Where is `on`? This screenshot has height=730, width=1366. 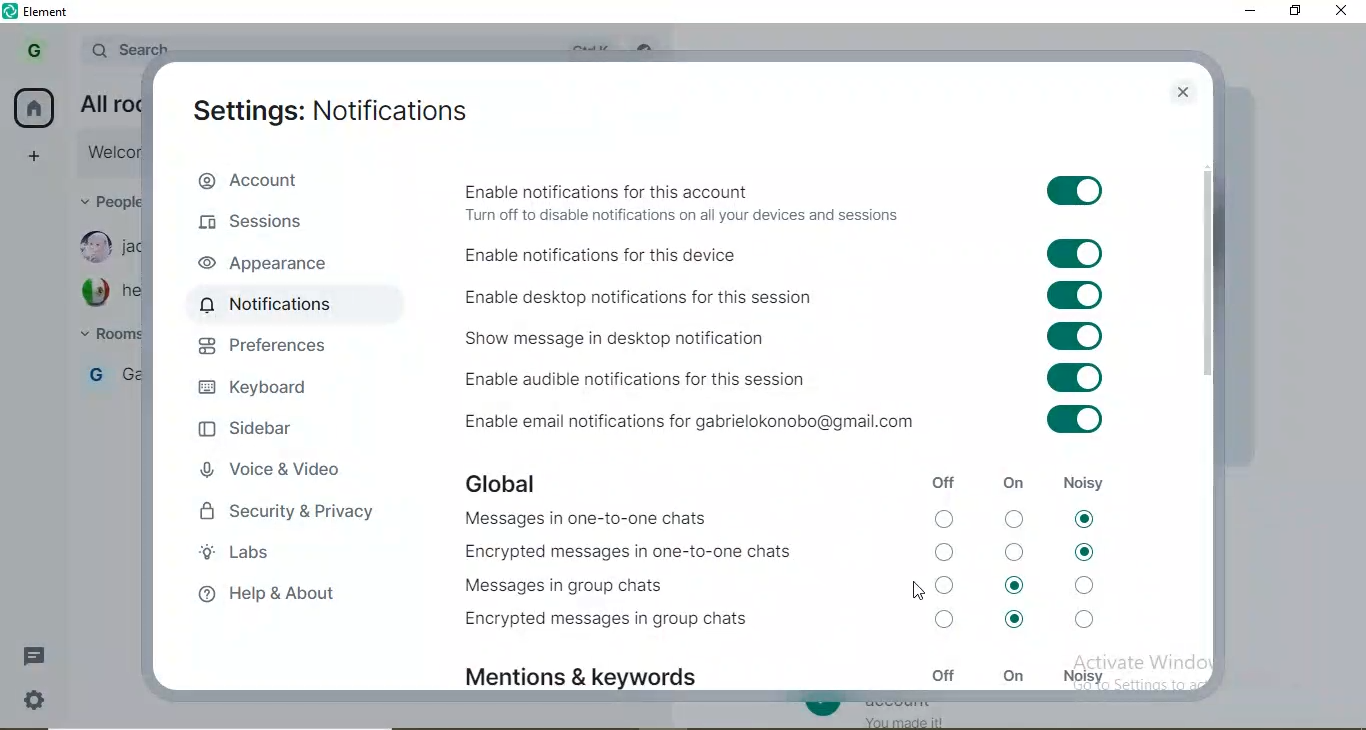
on is located at coordinates (1013, 676).